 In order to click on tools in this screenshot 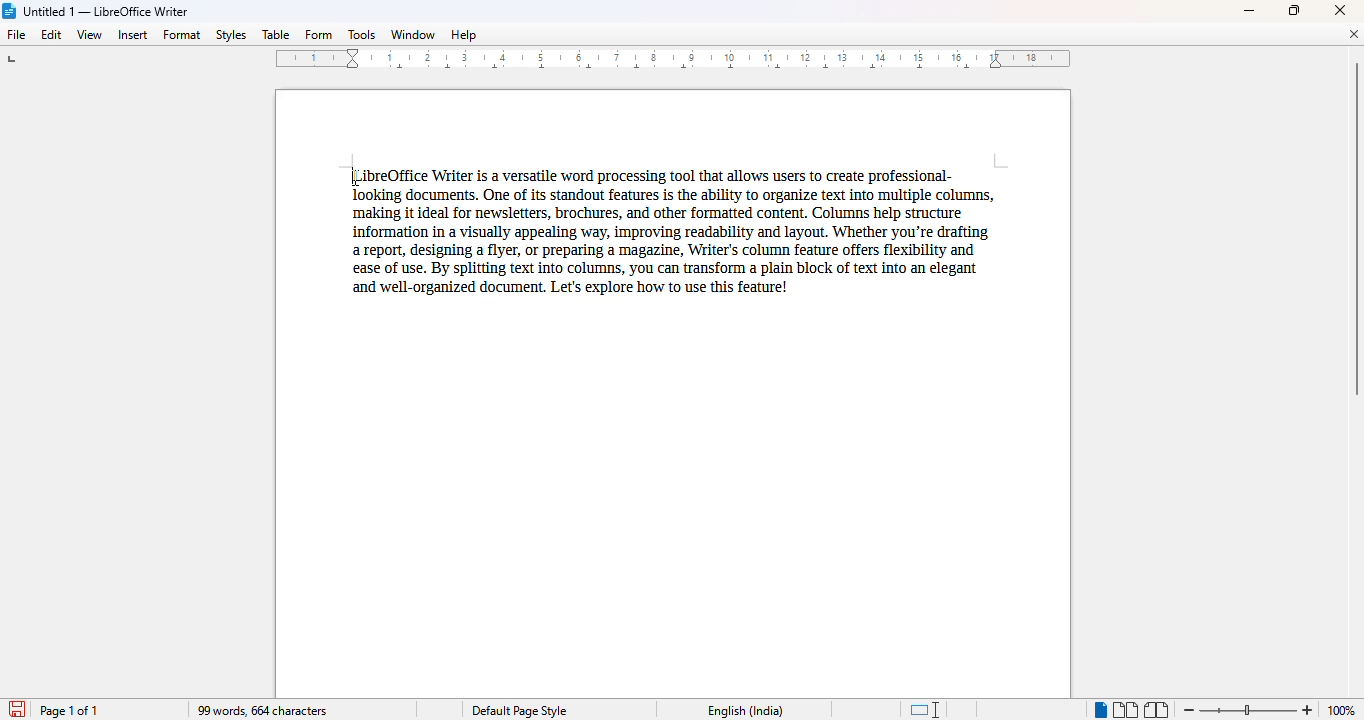, I will do `click(361, 34)`.